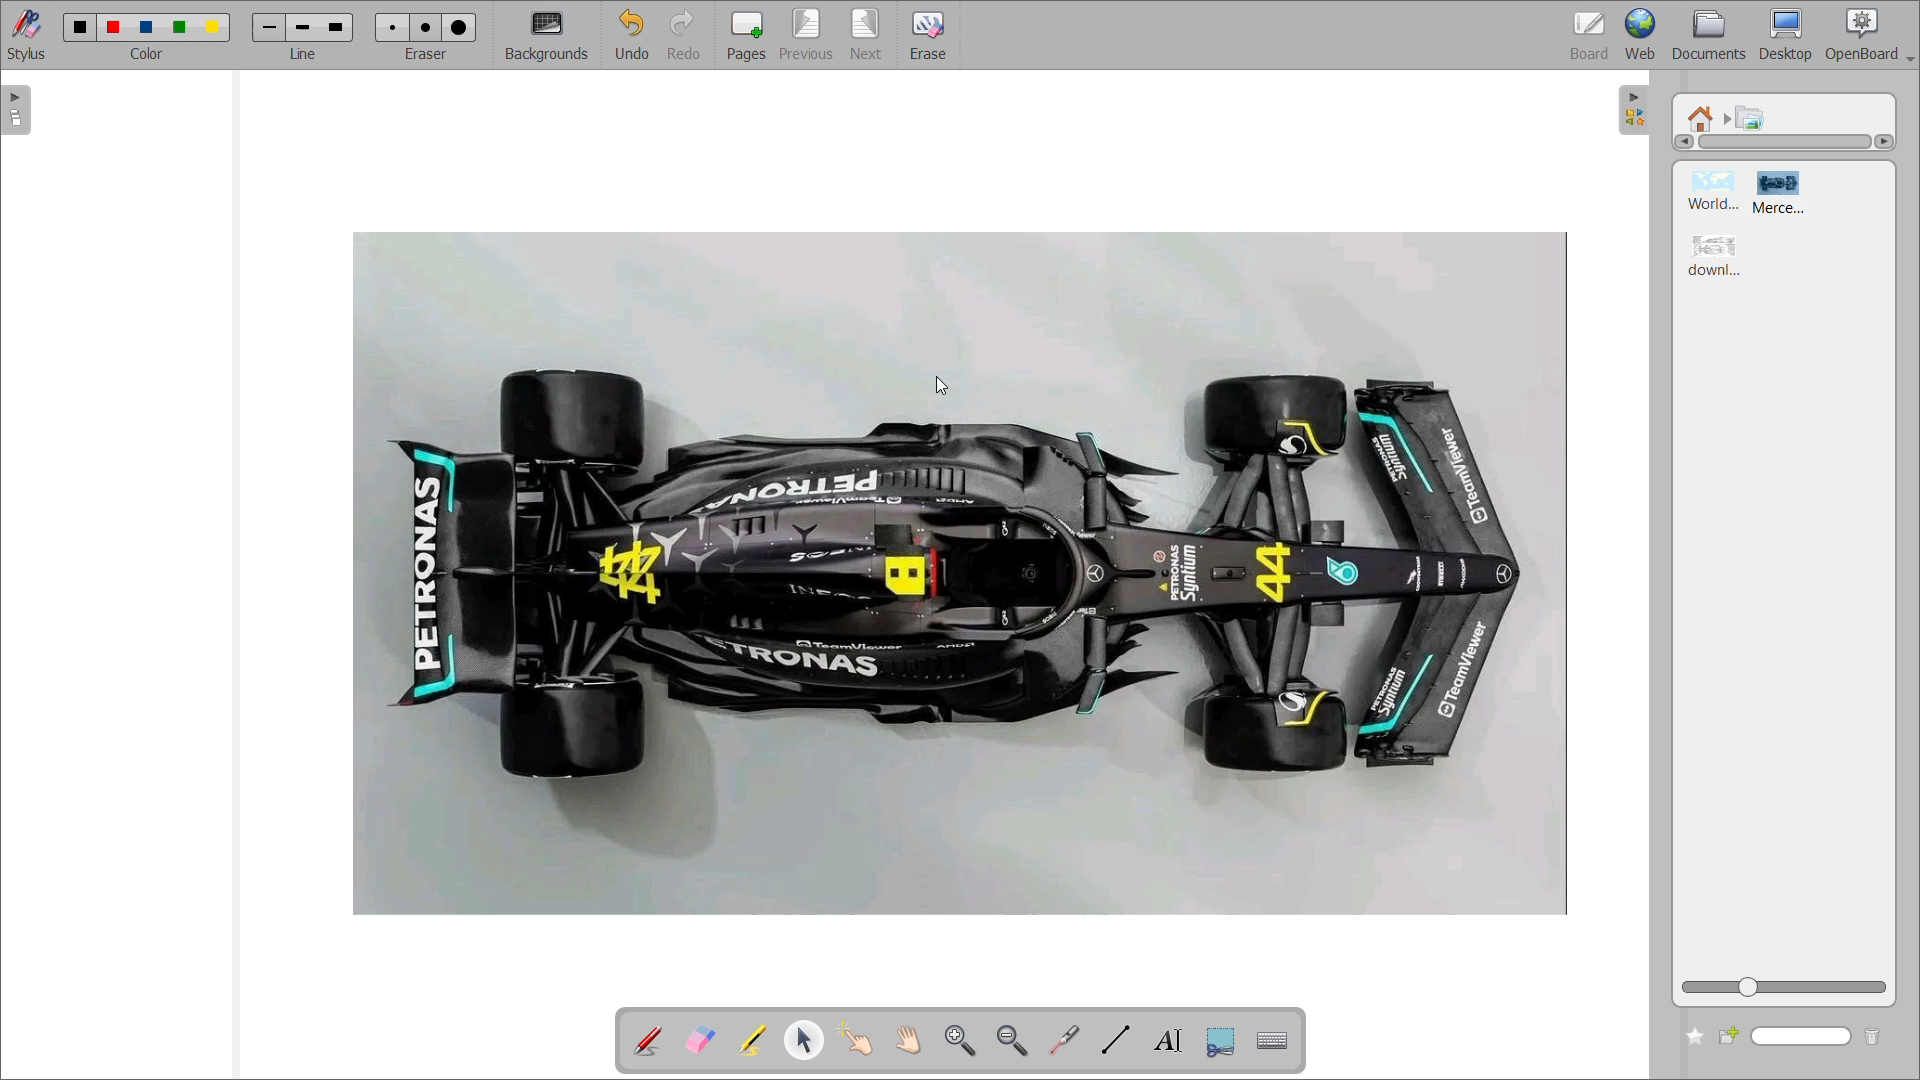 Image resolution: width=1920 pixels, height=1080 pixels. Describe the element at coordinates (1787, 193) in the screenshot. I see `image 2` at that location.